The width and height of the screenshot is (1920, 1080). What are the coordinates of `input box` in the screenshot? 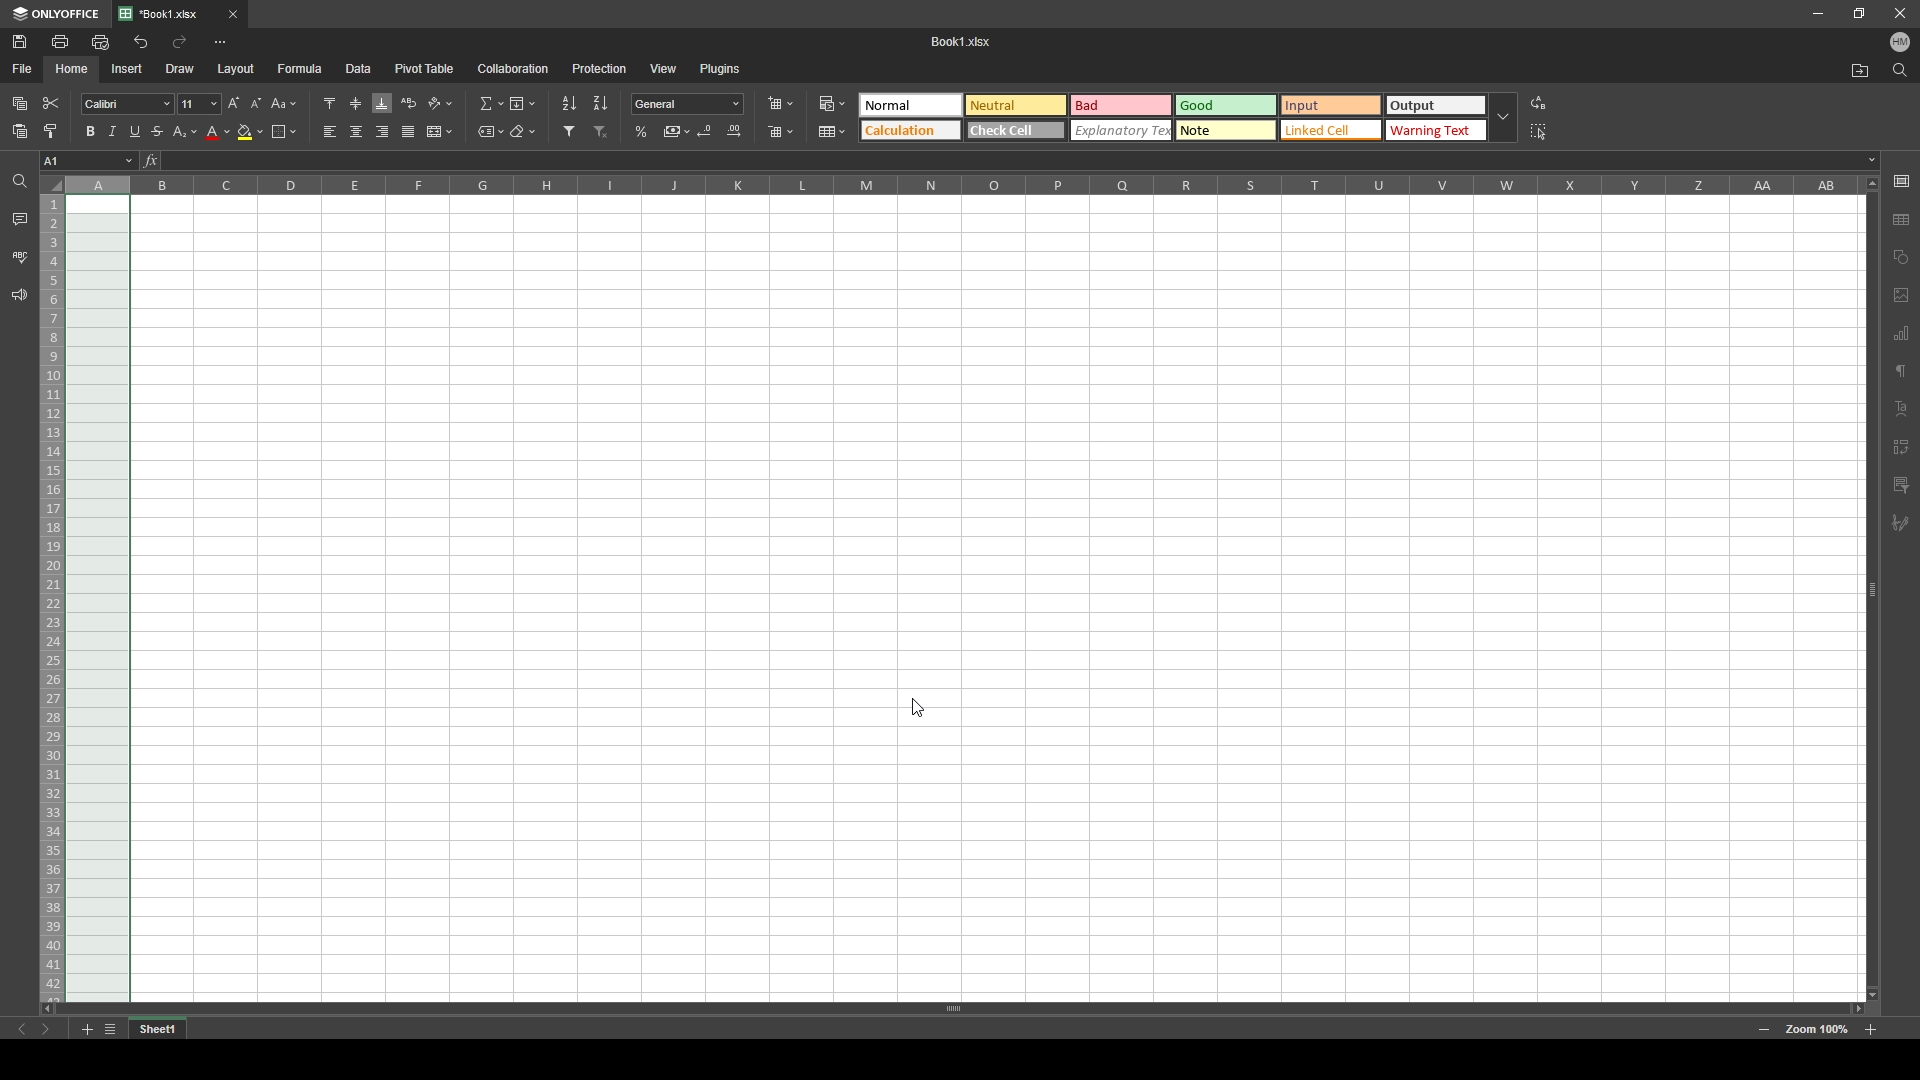 It's located at (1018, 161).